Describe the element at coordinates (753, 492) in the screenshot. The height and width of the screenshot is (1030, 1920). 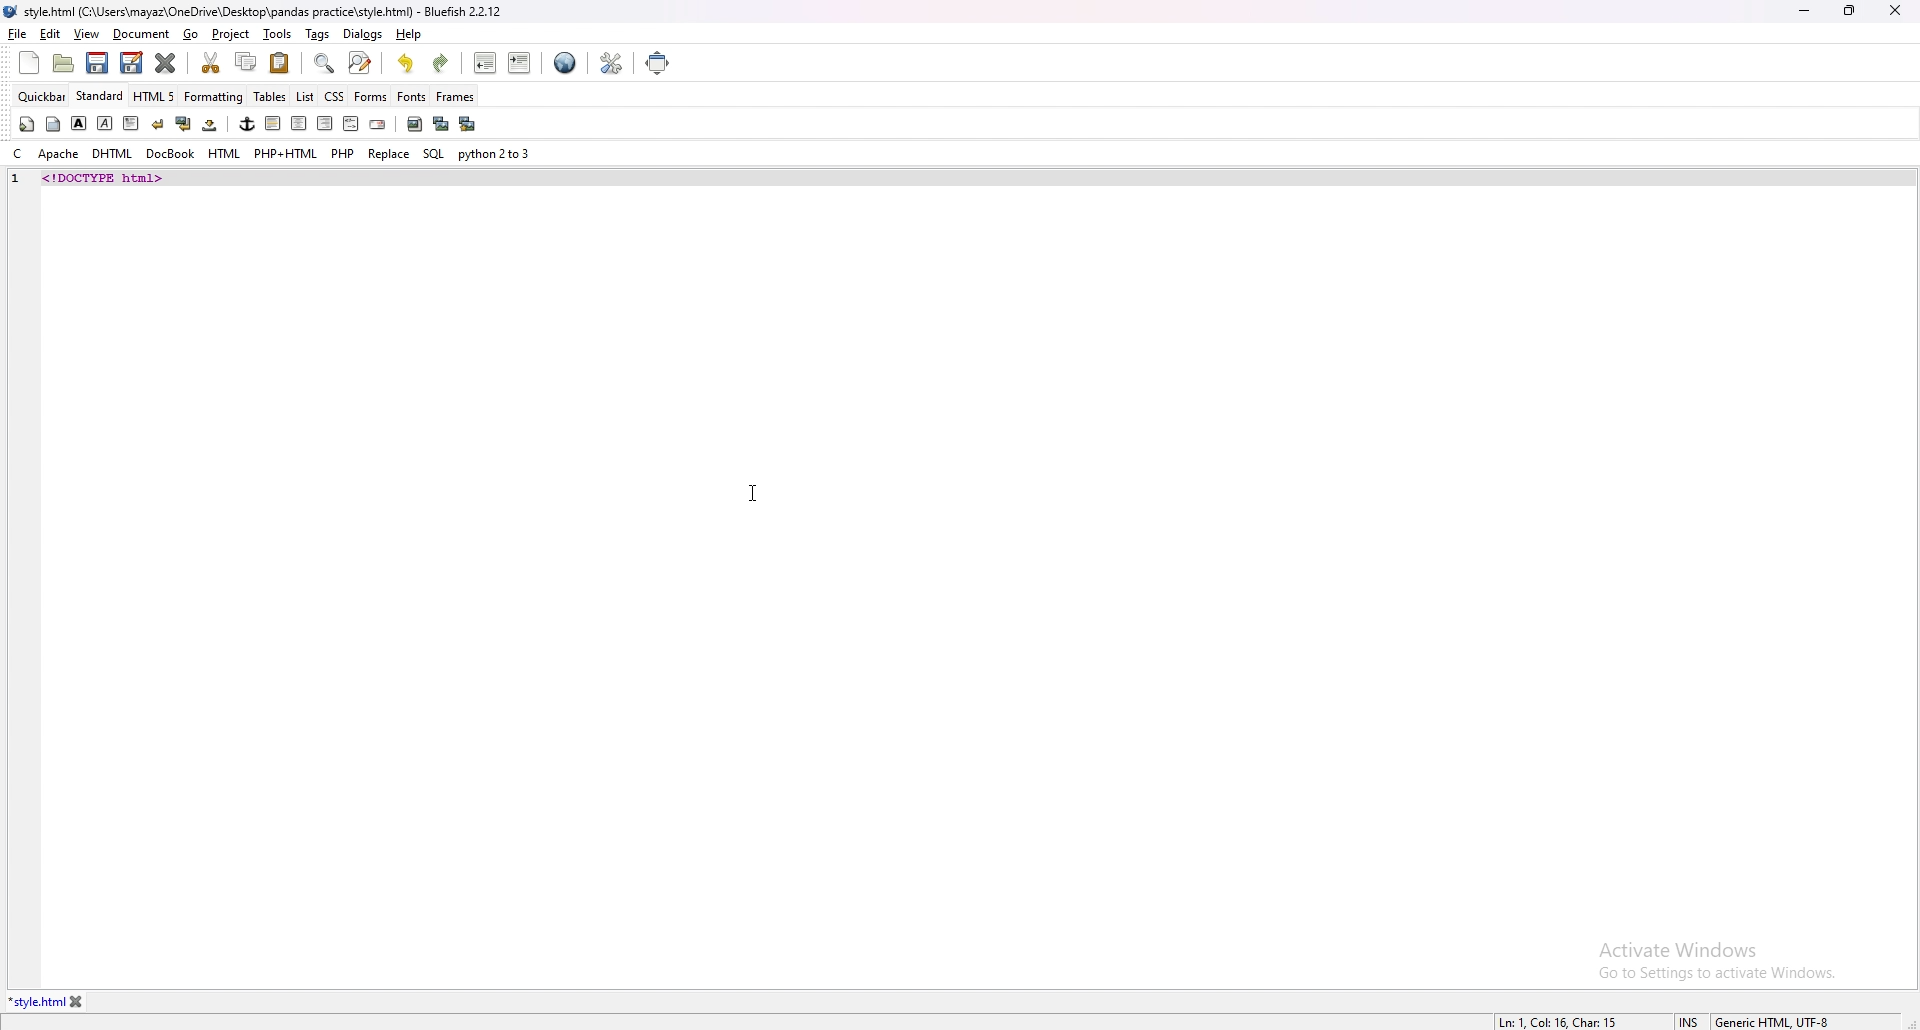
I see `cursor` at that location.